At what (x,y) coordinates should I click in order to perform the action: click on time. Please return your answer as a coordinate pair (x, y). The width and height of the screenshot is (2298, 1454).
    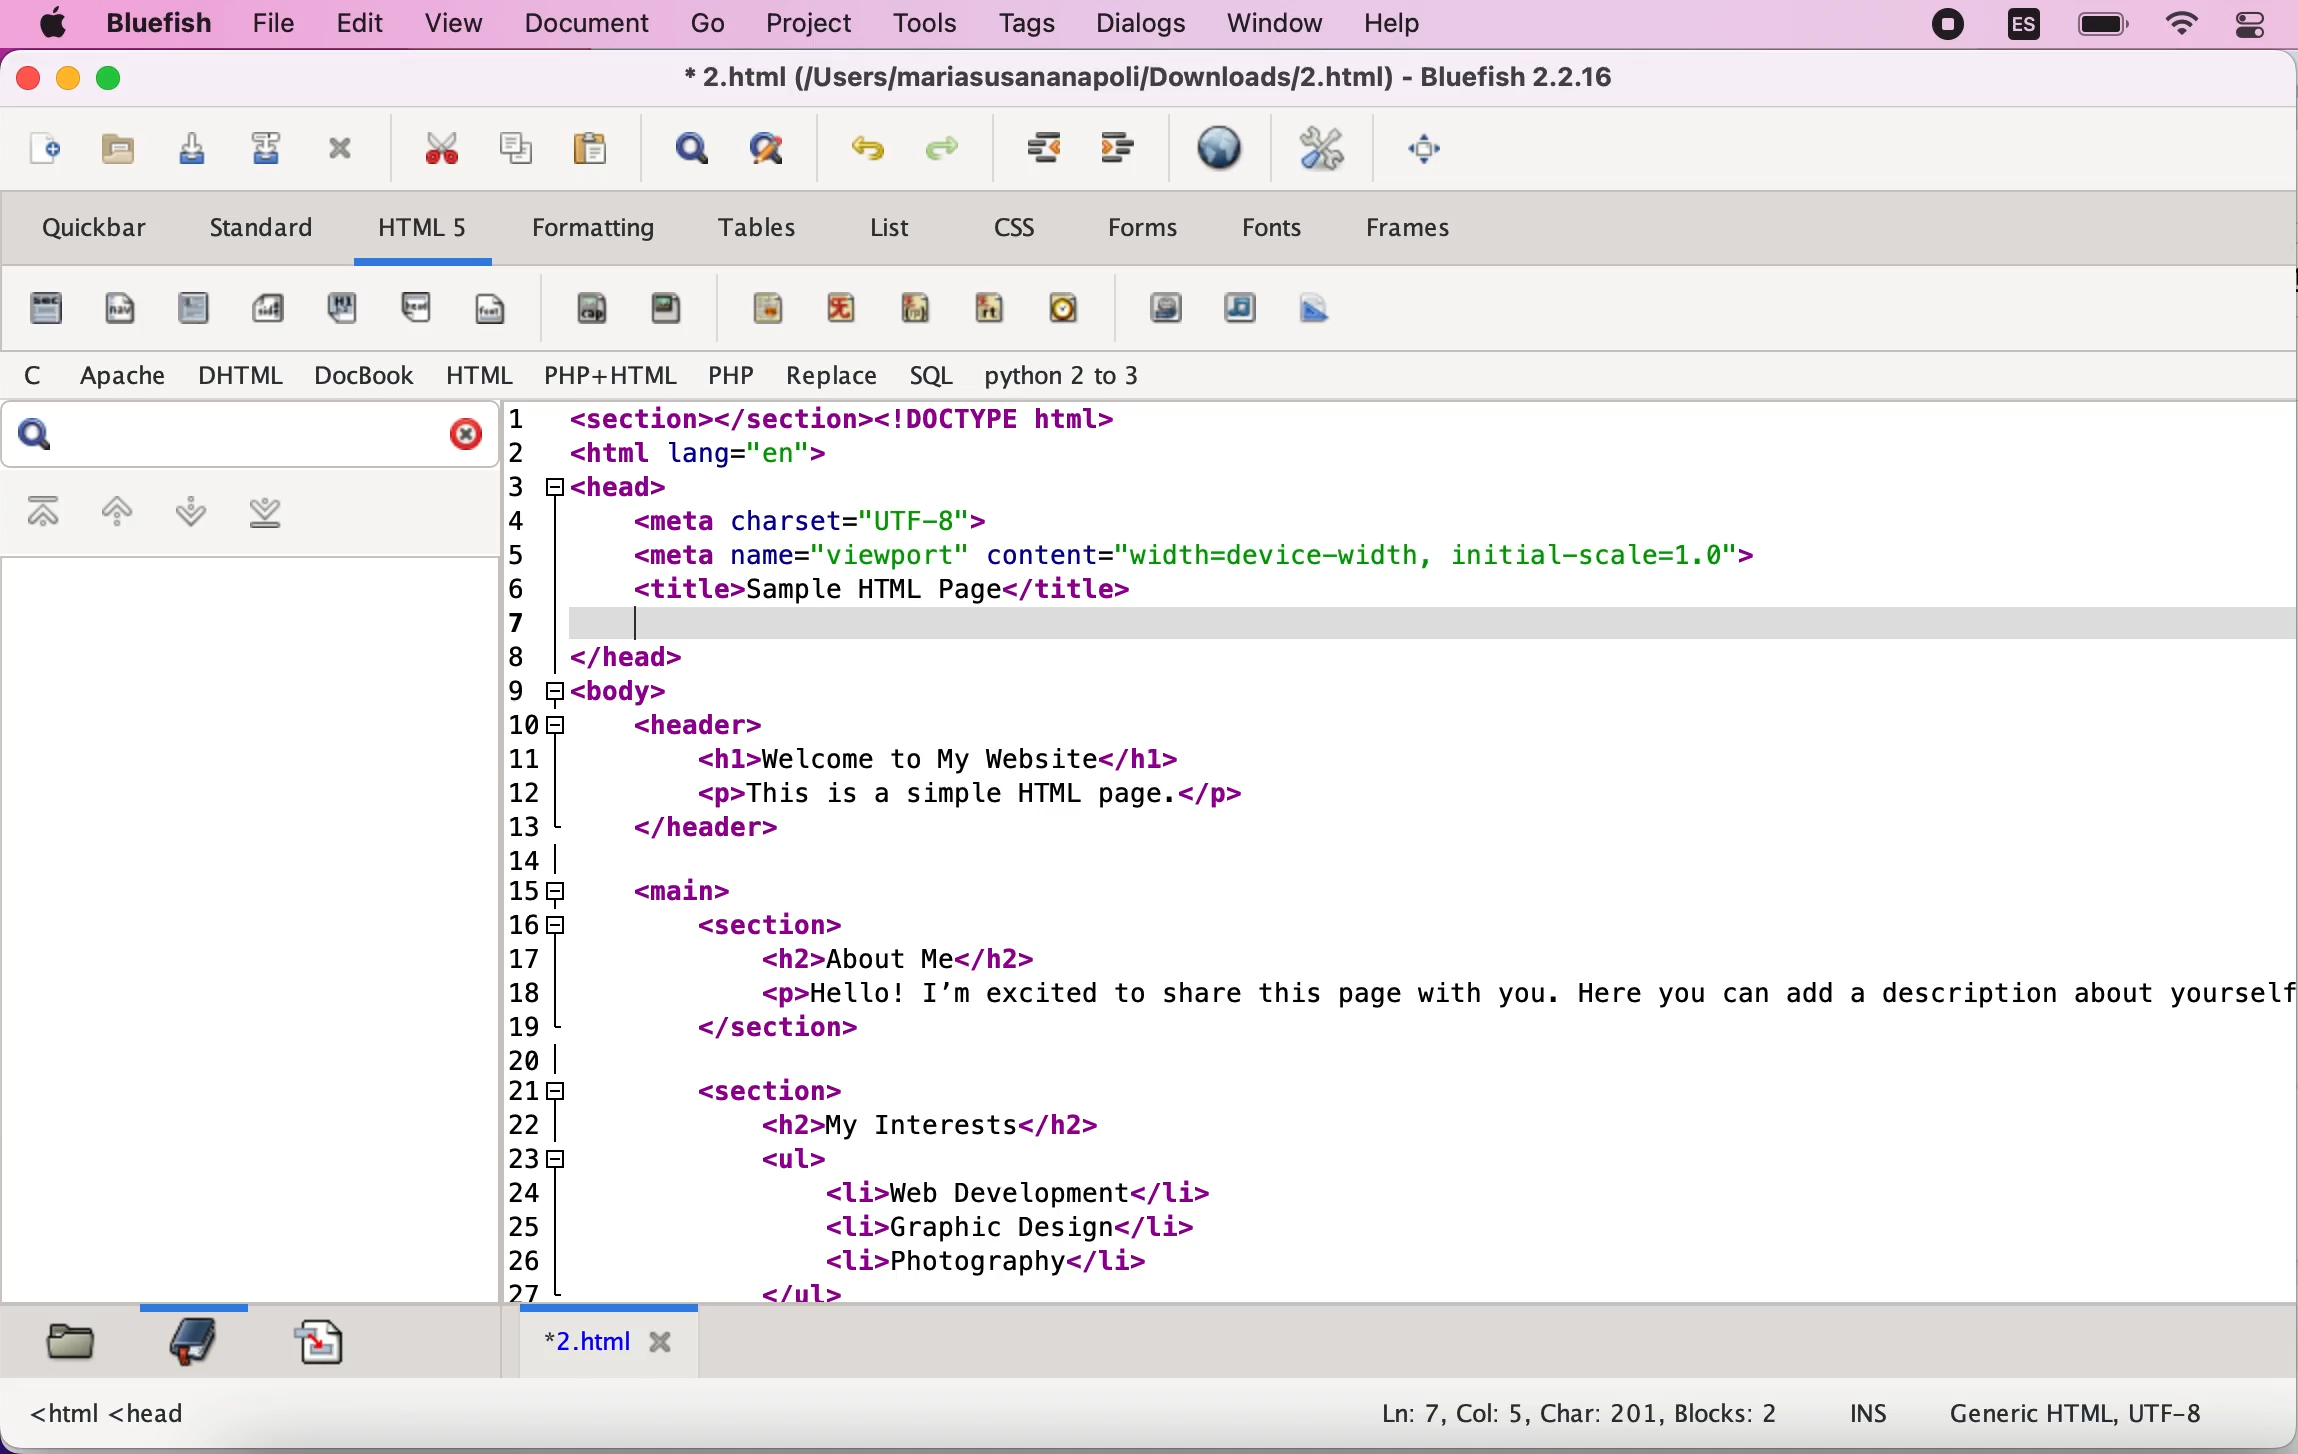
    Looking at the image, I should click on (1068, 306).